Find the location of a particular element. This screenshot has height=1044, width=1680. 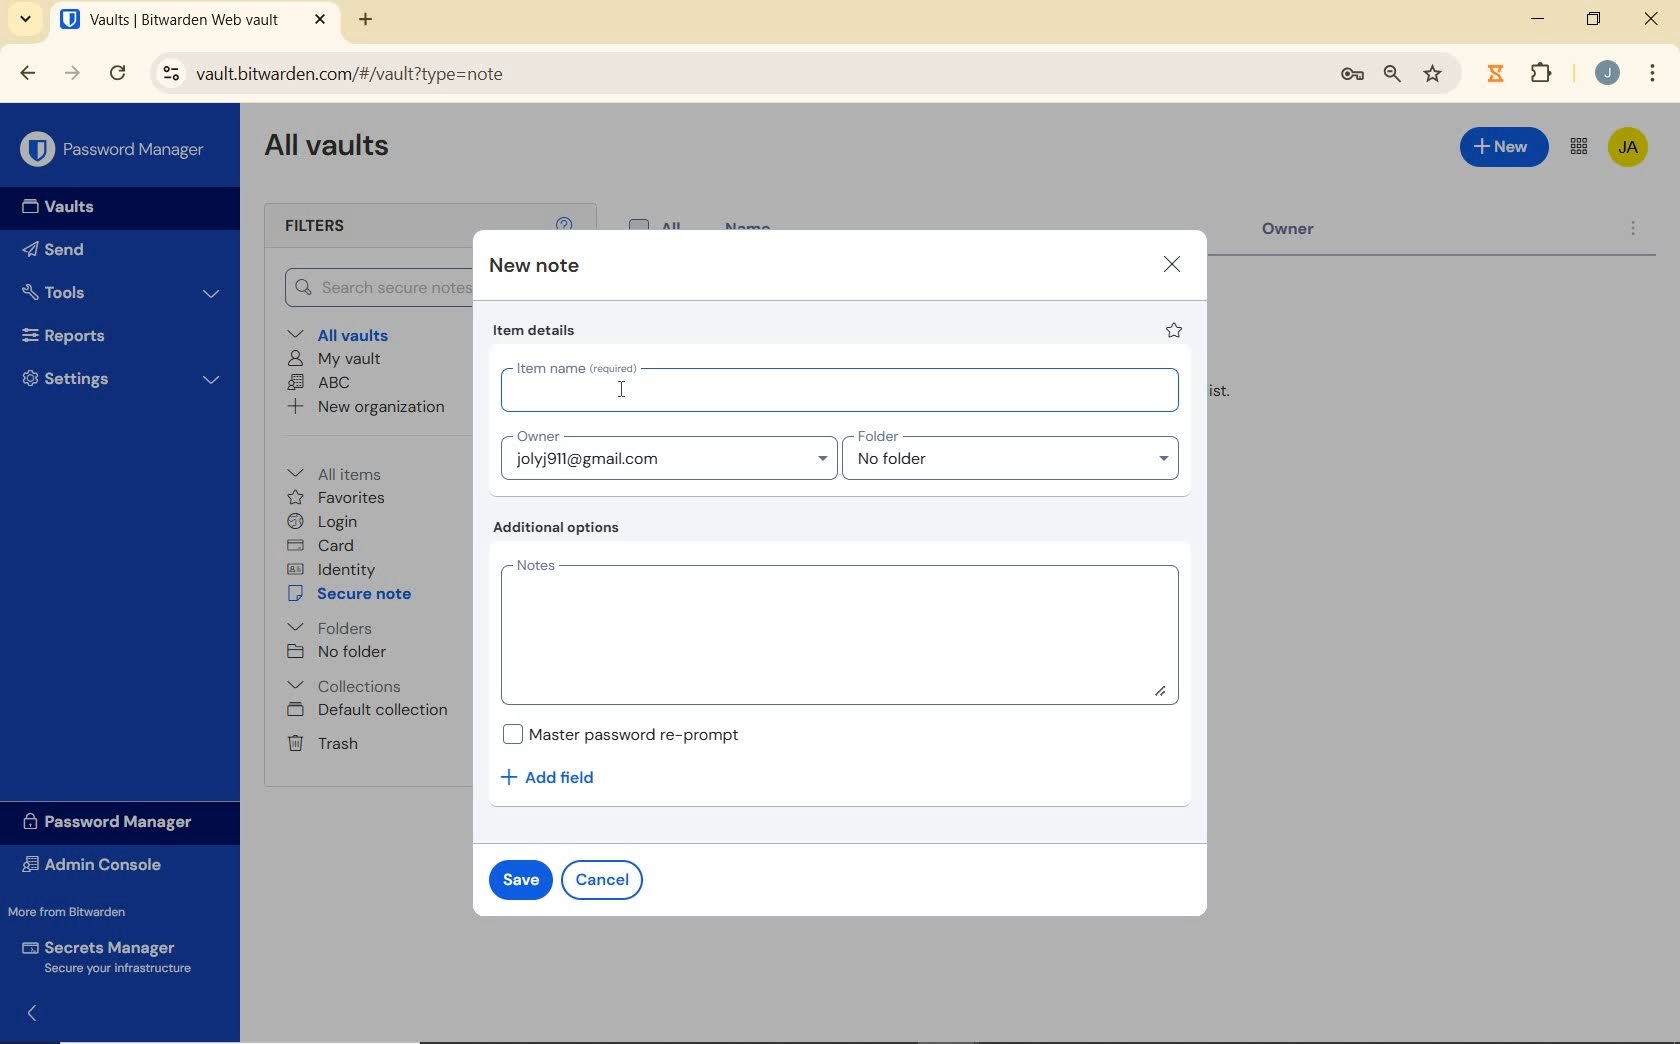

Password Manager is located at coordinates (117, 823).